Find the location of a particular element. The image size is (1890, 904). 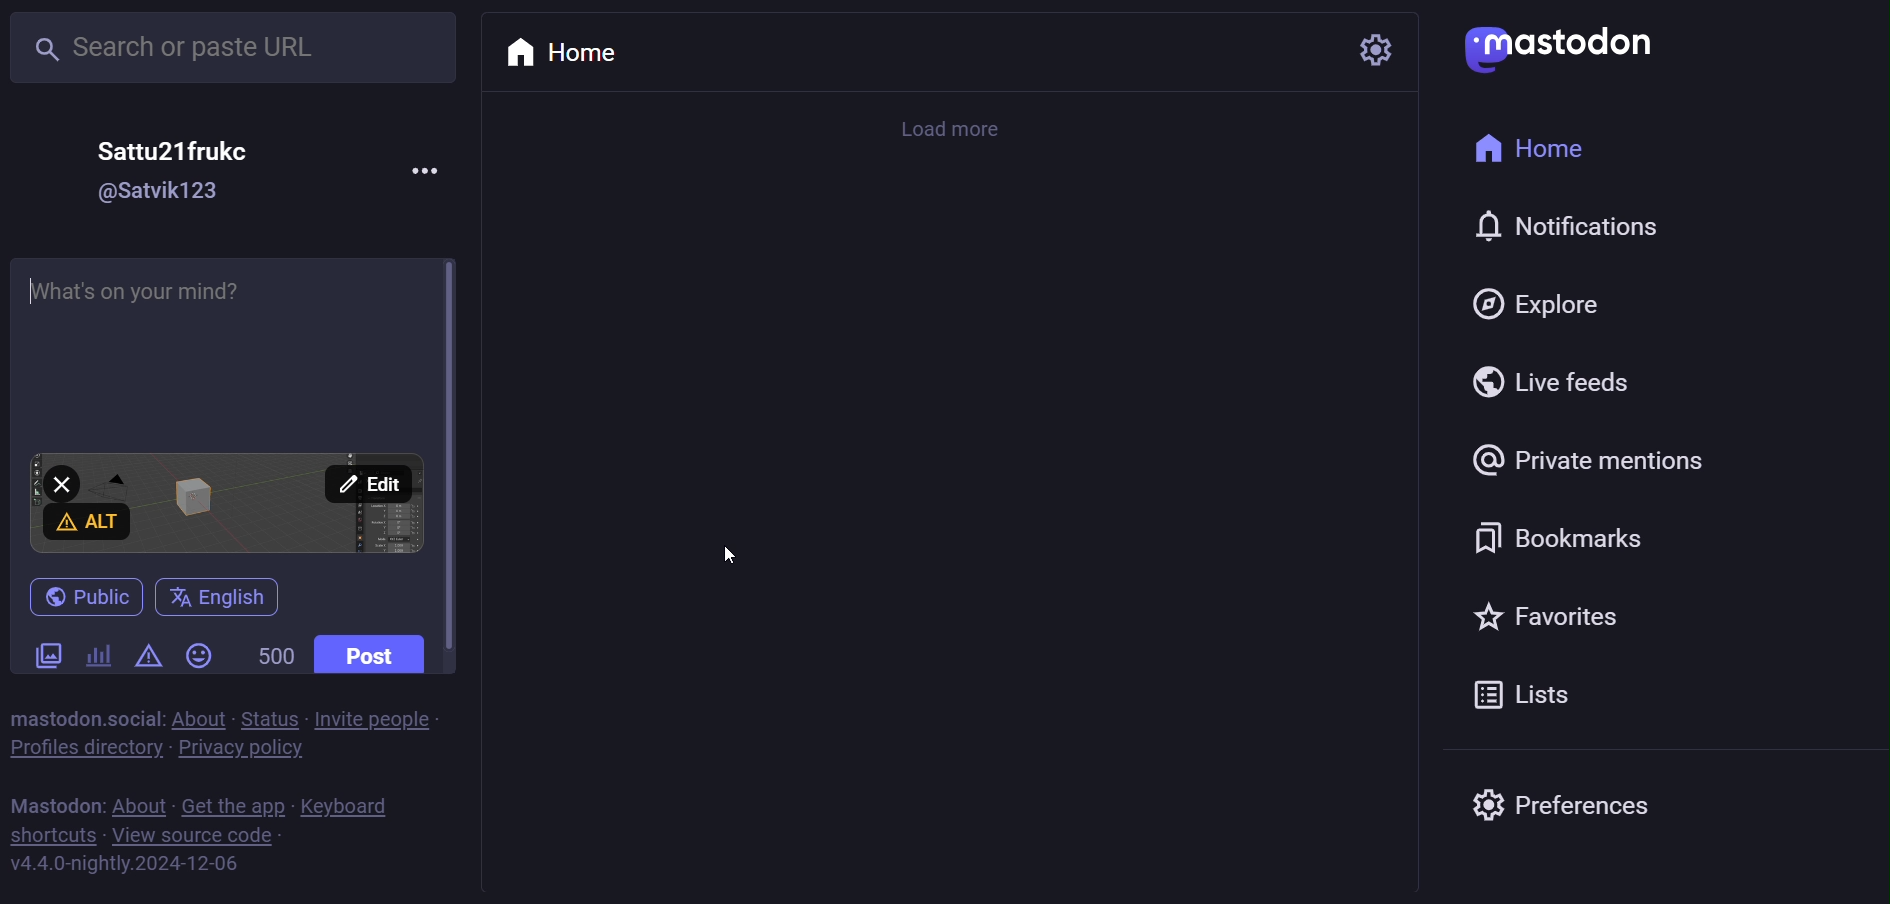

home is located at coordinates (1568, 152).